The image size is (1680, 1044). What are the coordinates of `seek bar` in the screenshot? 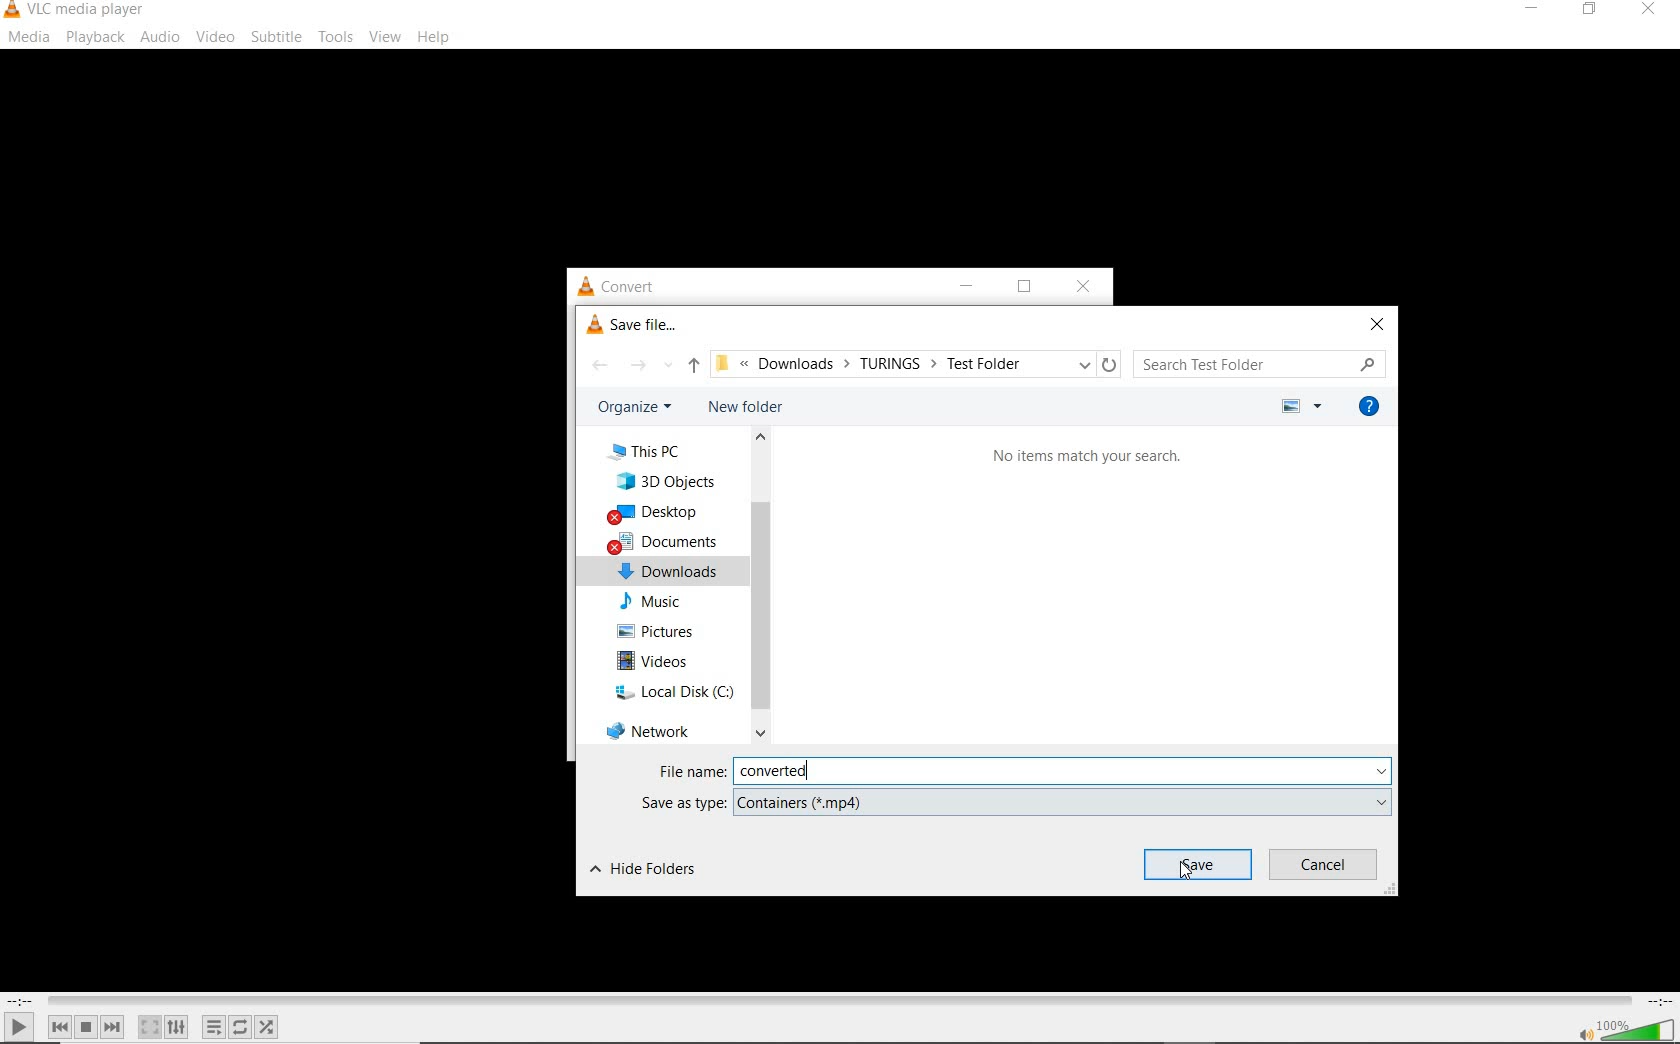 It's located at (837, 1001).